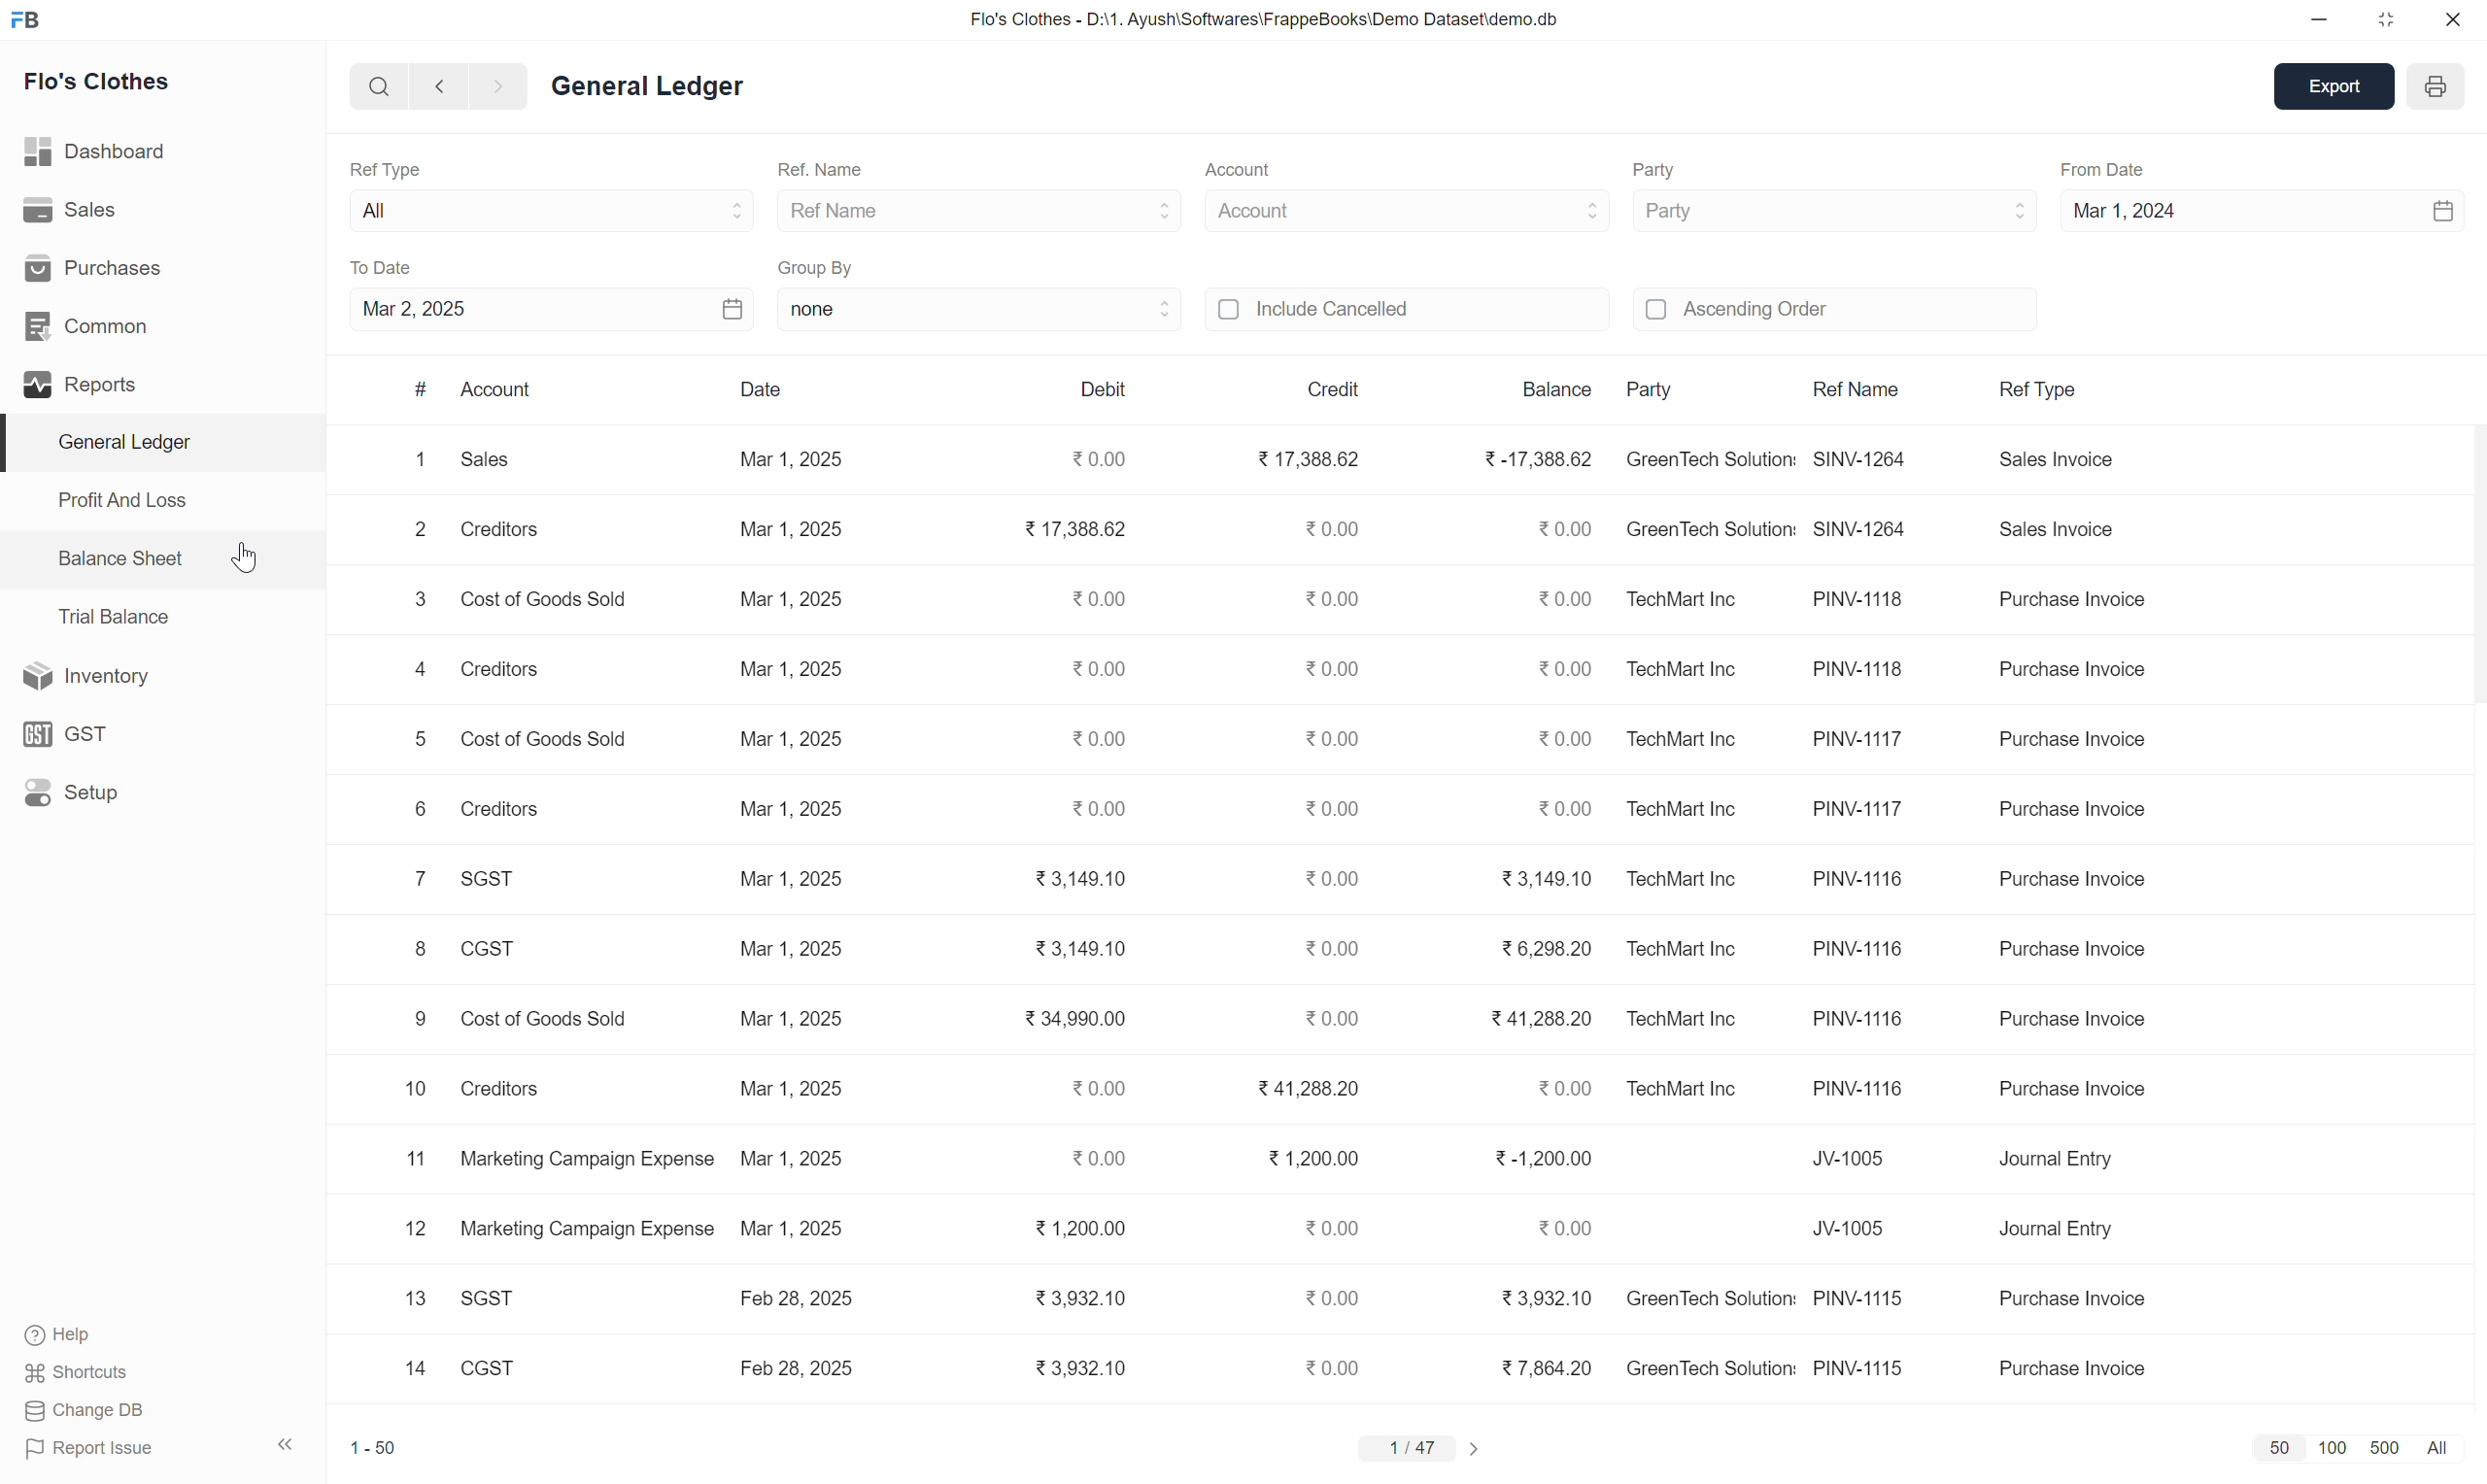 The image size is (2487, 1484). I want to click on 3,932.10, so click(1533, 1299).